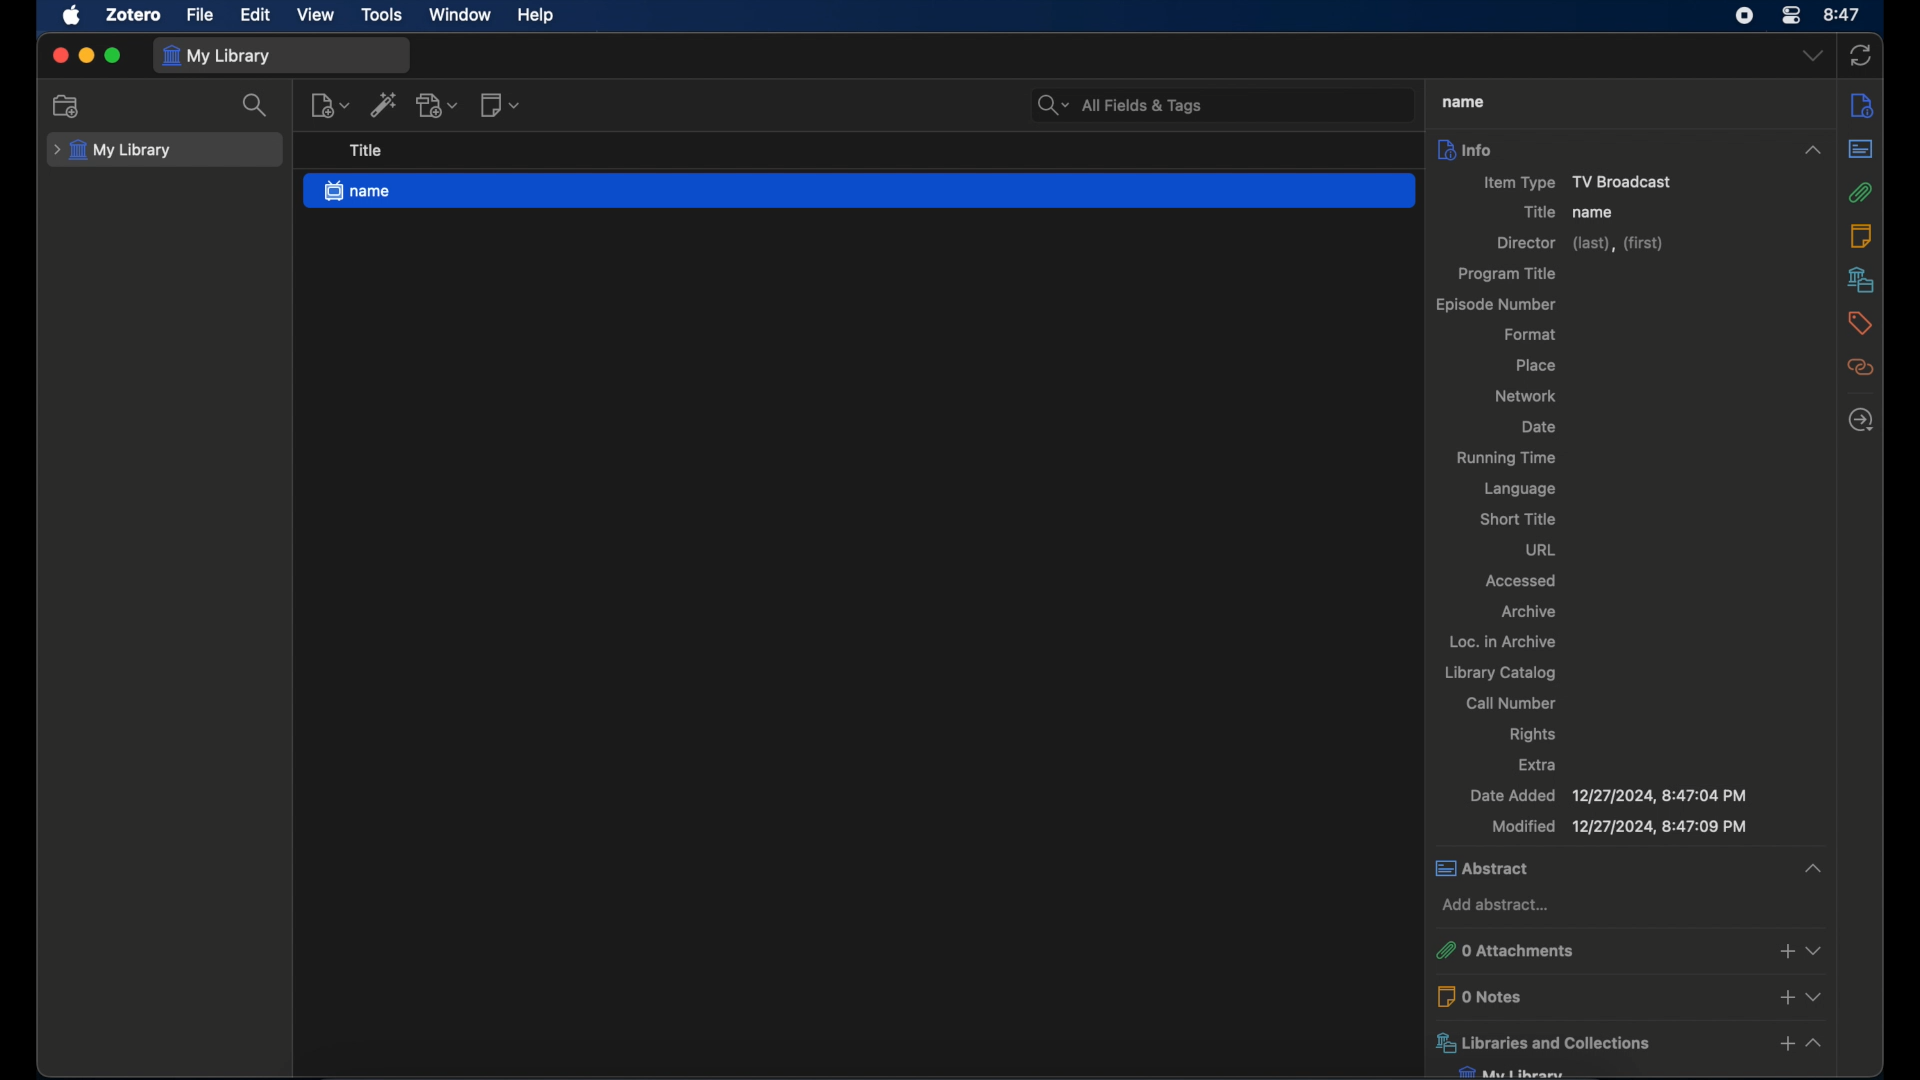  I want to click on screen recorder, so click(1744, 16).